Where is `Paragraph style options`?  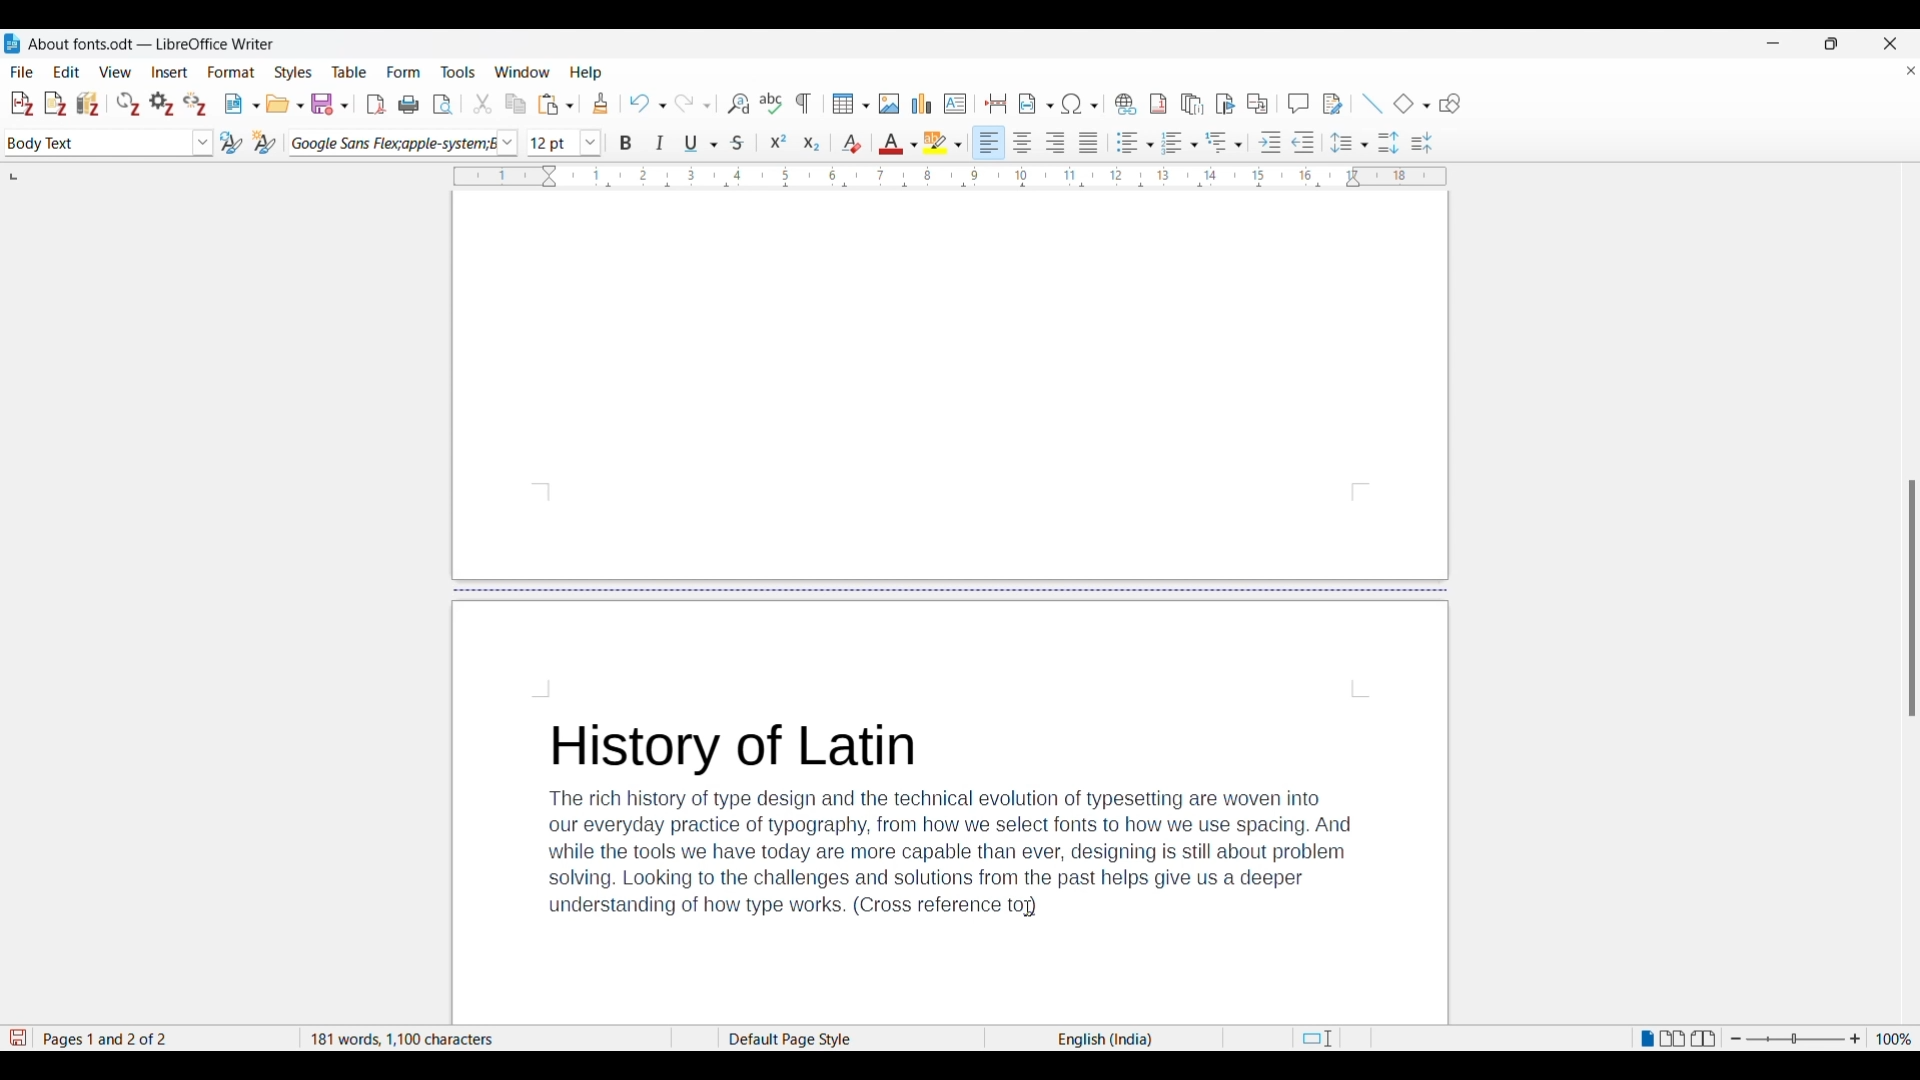
Paragraph style options is located at coordinates (203, 143).